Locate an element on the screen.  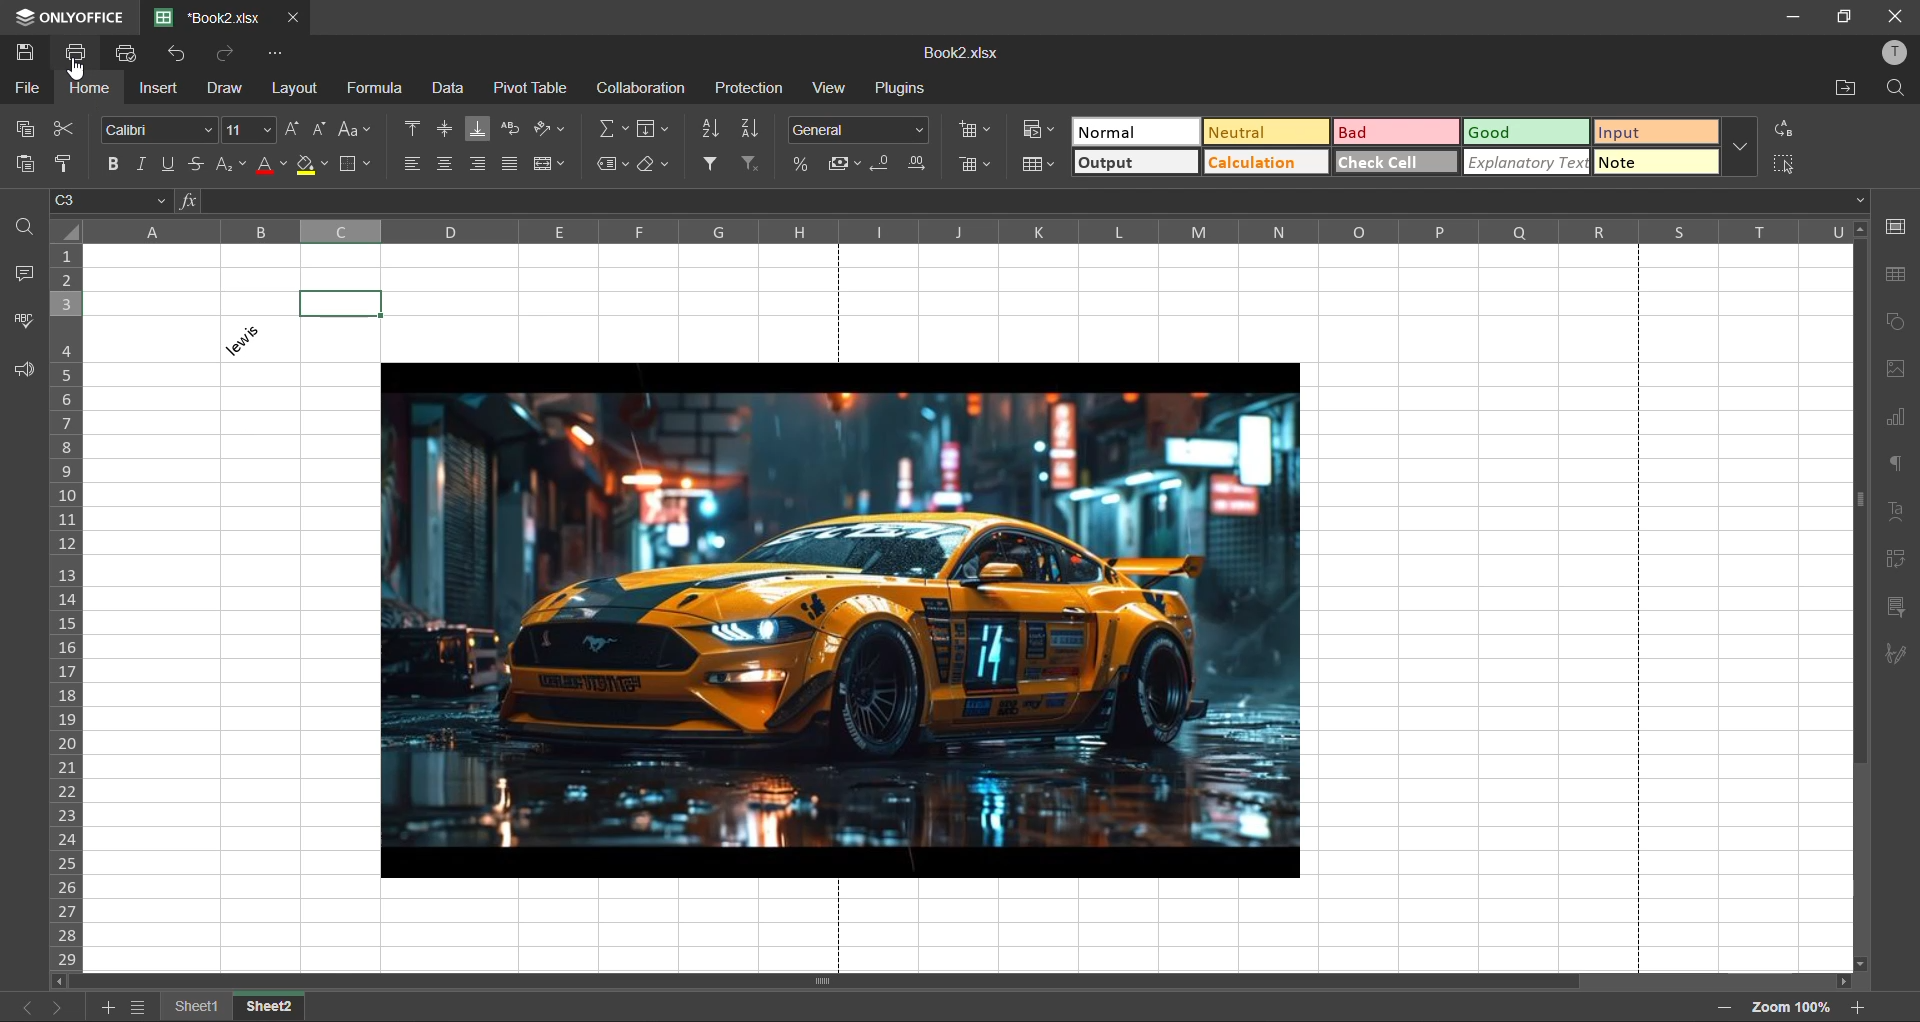
justified is located at coordinates (513, 164).